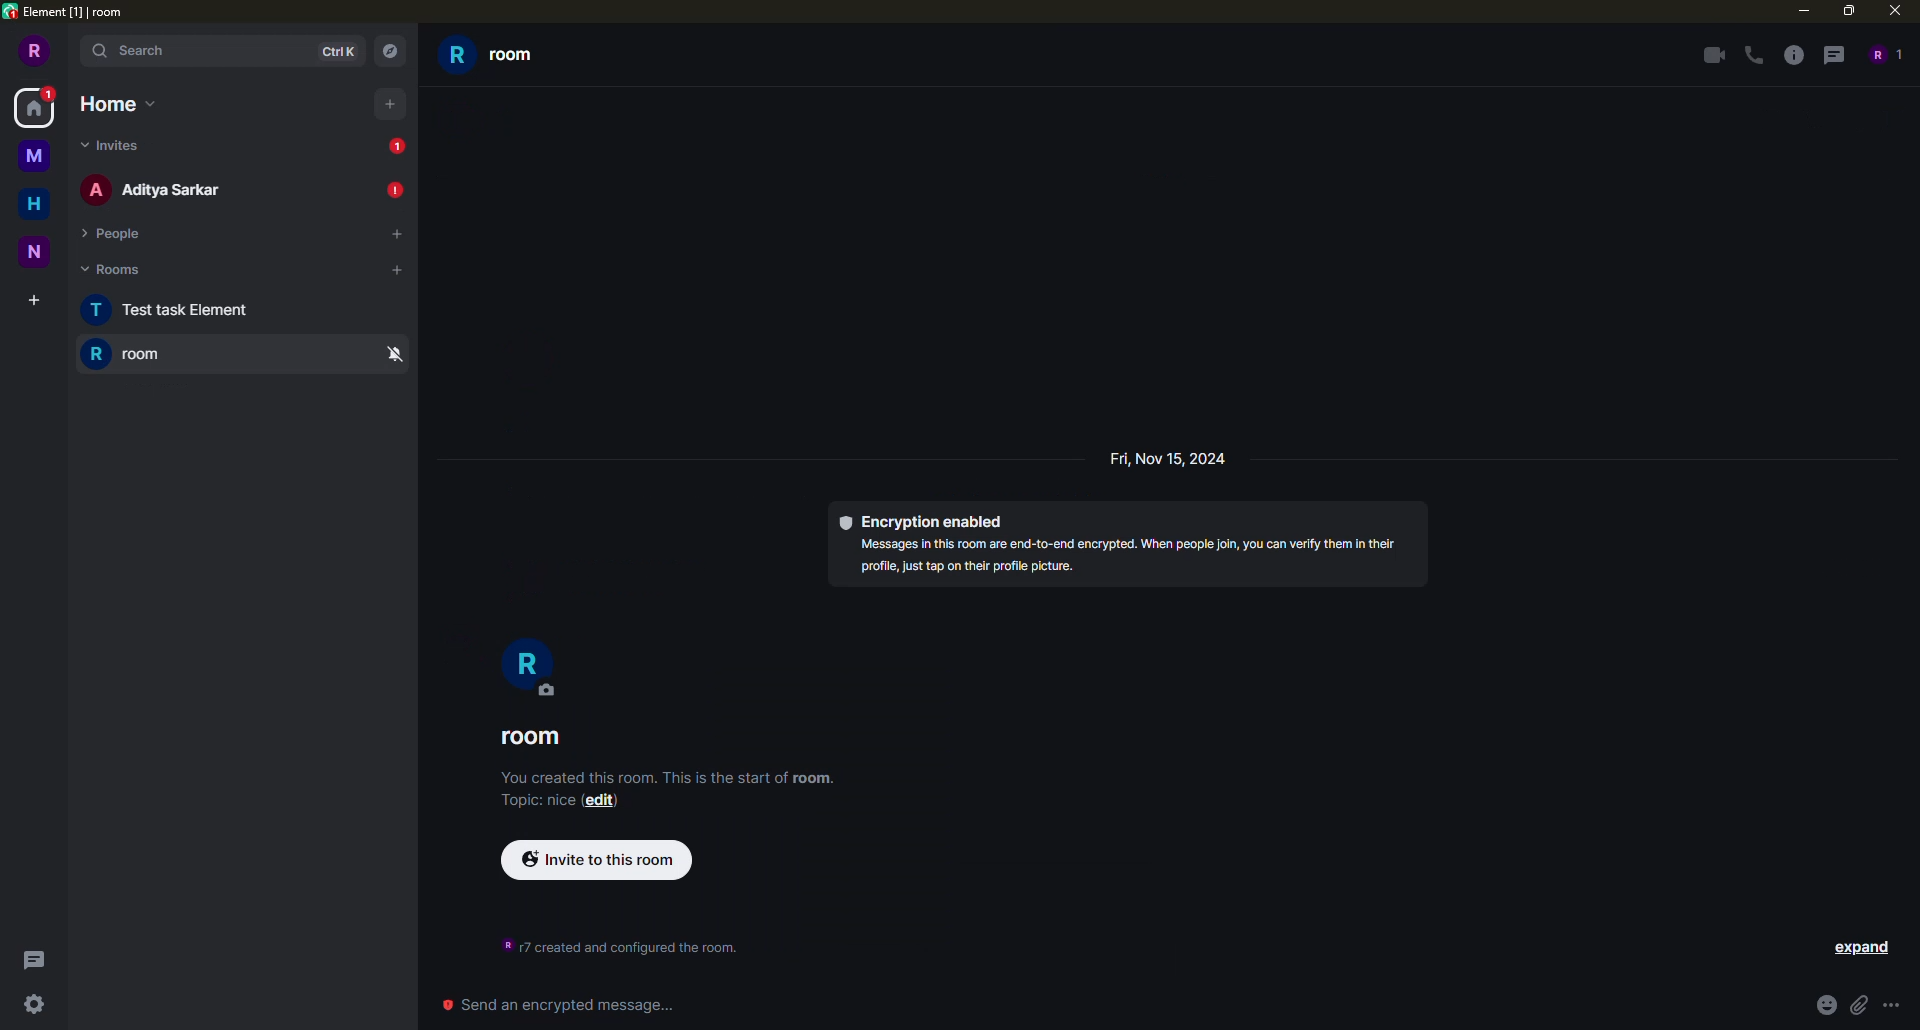 Image resolution: width=1920 pixels, height=1030 pixels. Describe the element at coordinates (171, 310) in the screenshot. I see `room` at that location.